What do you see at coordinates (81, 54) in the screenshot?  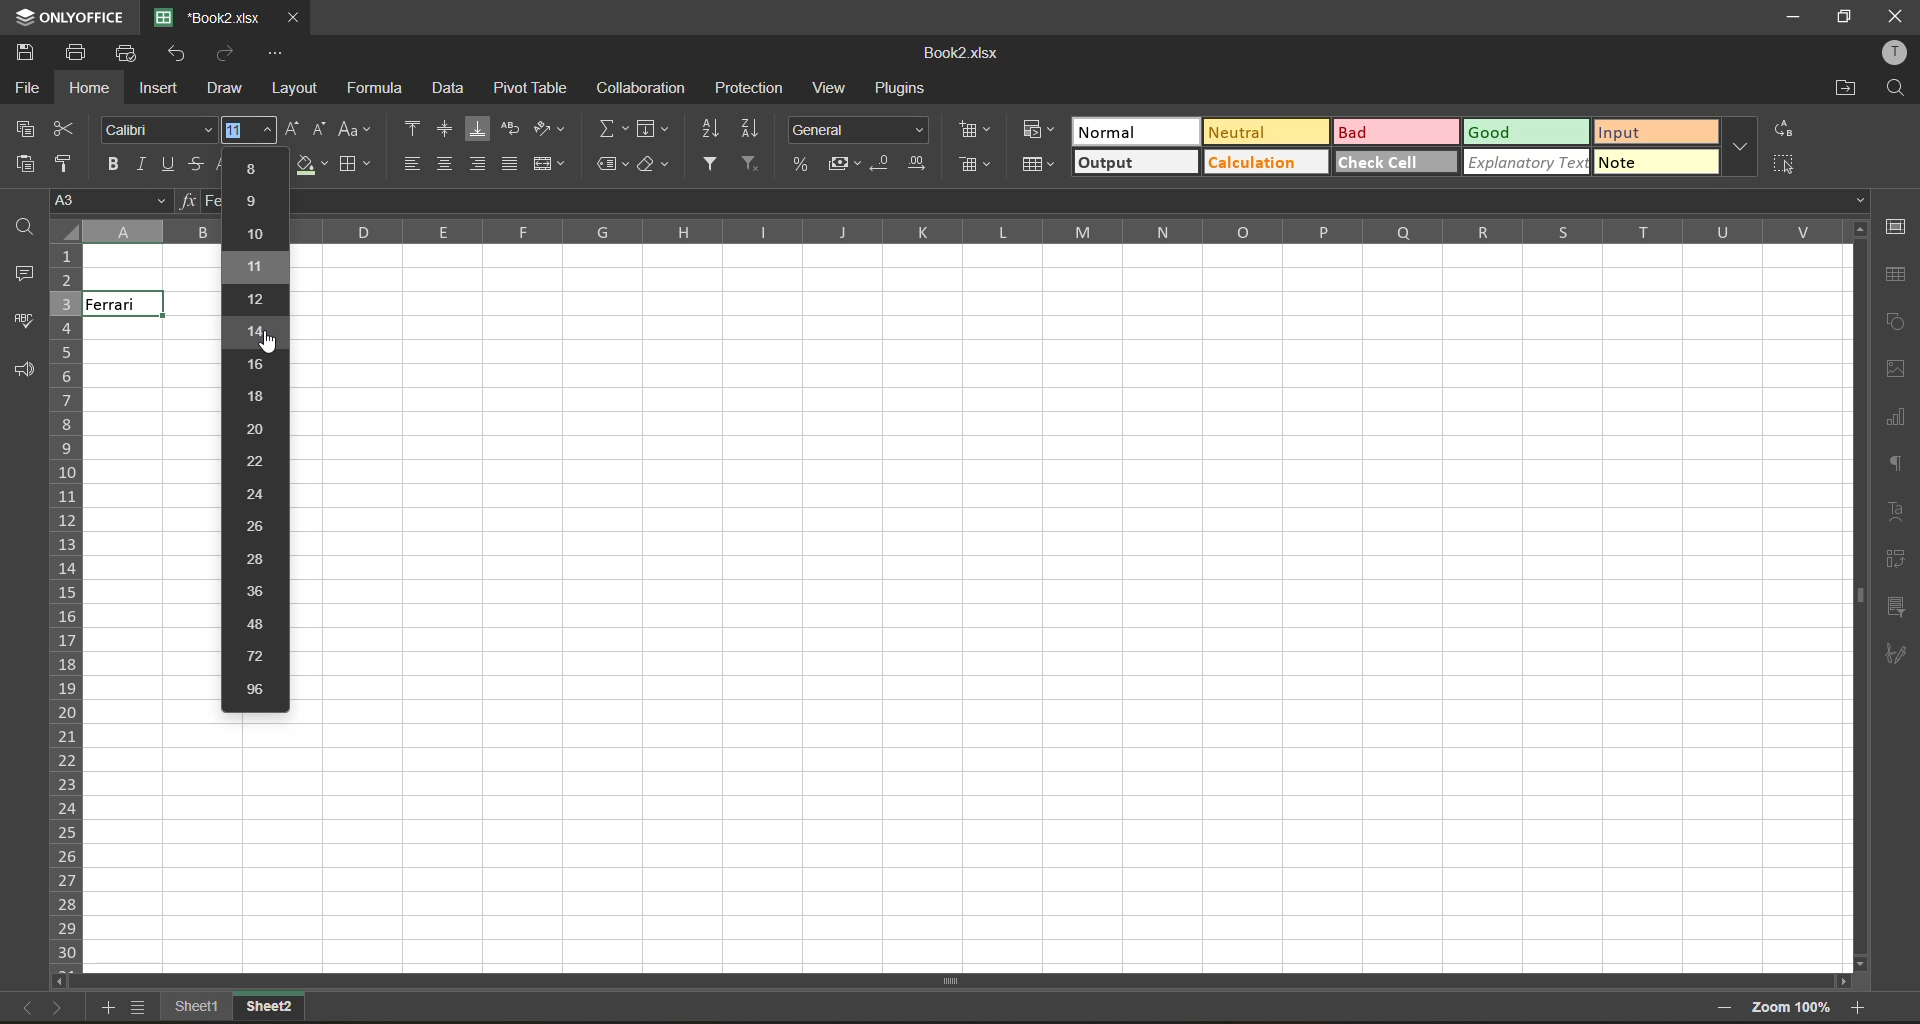 I see `print` at bounding box center [81, 54].